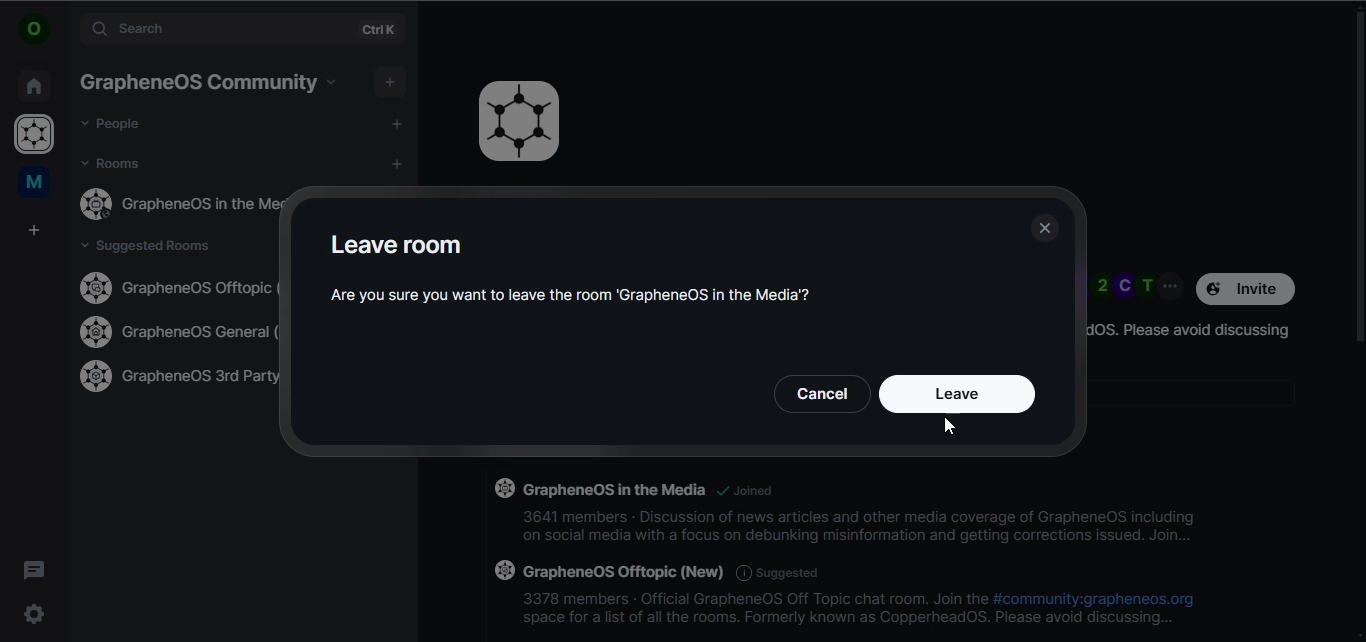 The height and width of the screenshot is (642, 1366). What do you see at coordinates (586, 269) in the screenshot?
I see `text` at bounding box center [586, 269].